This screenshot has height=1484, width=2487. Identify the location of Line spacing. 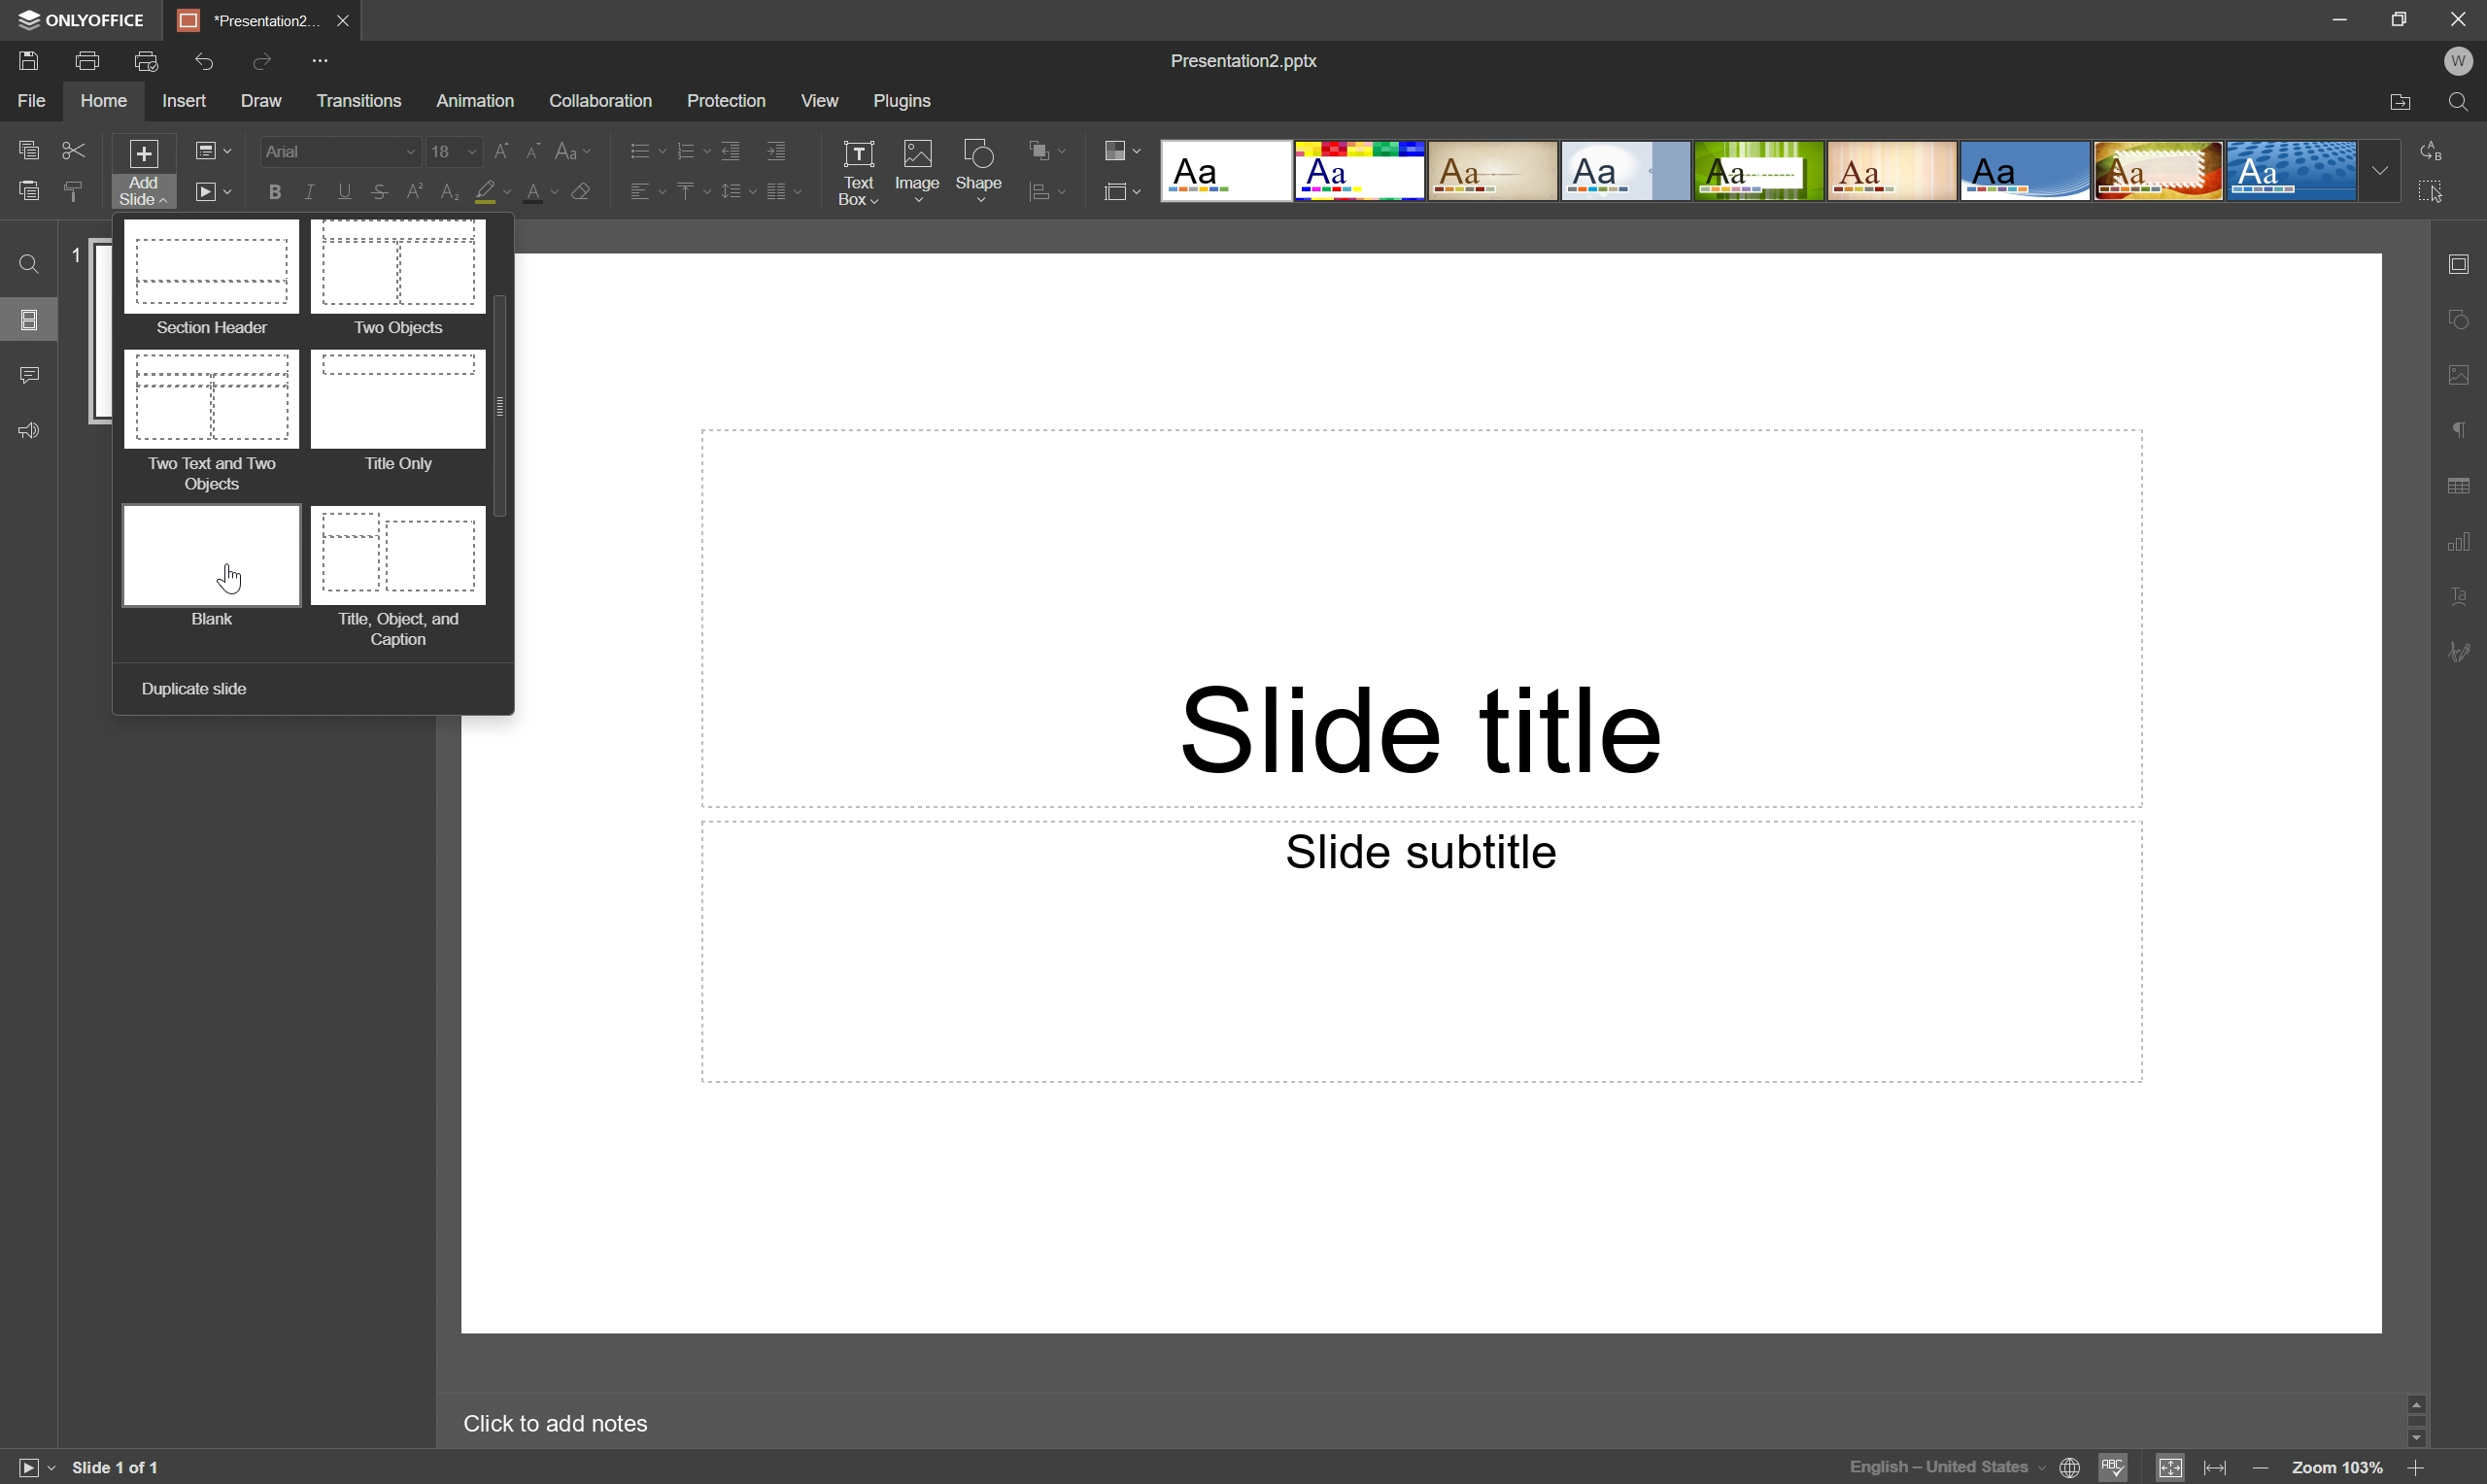
(735, 196).